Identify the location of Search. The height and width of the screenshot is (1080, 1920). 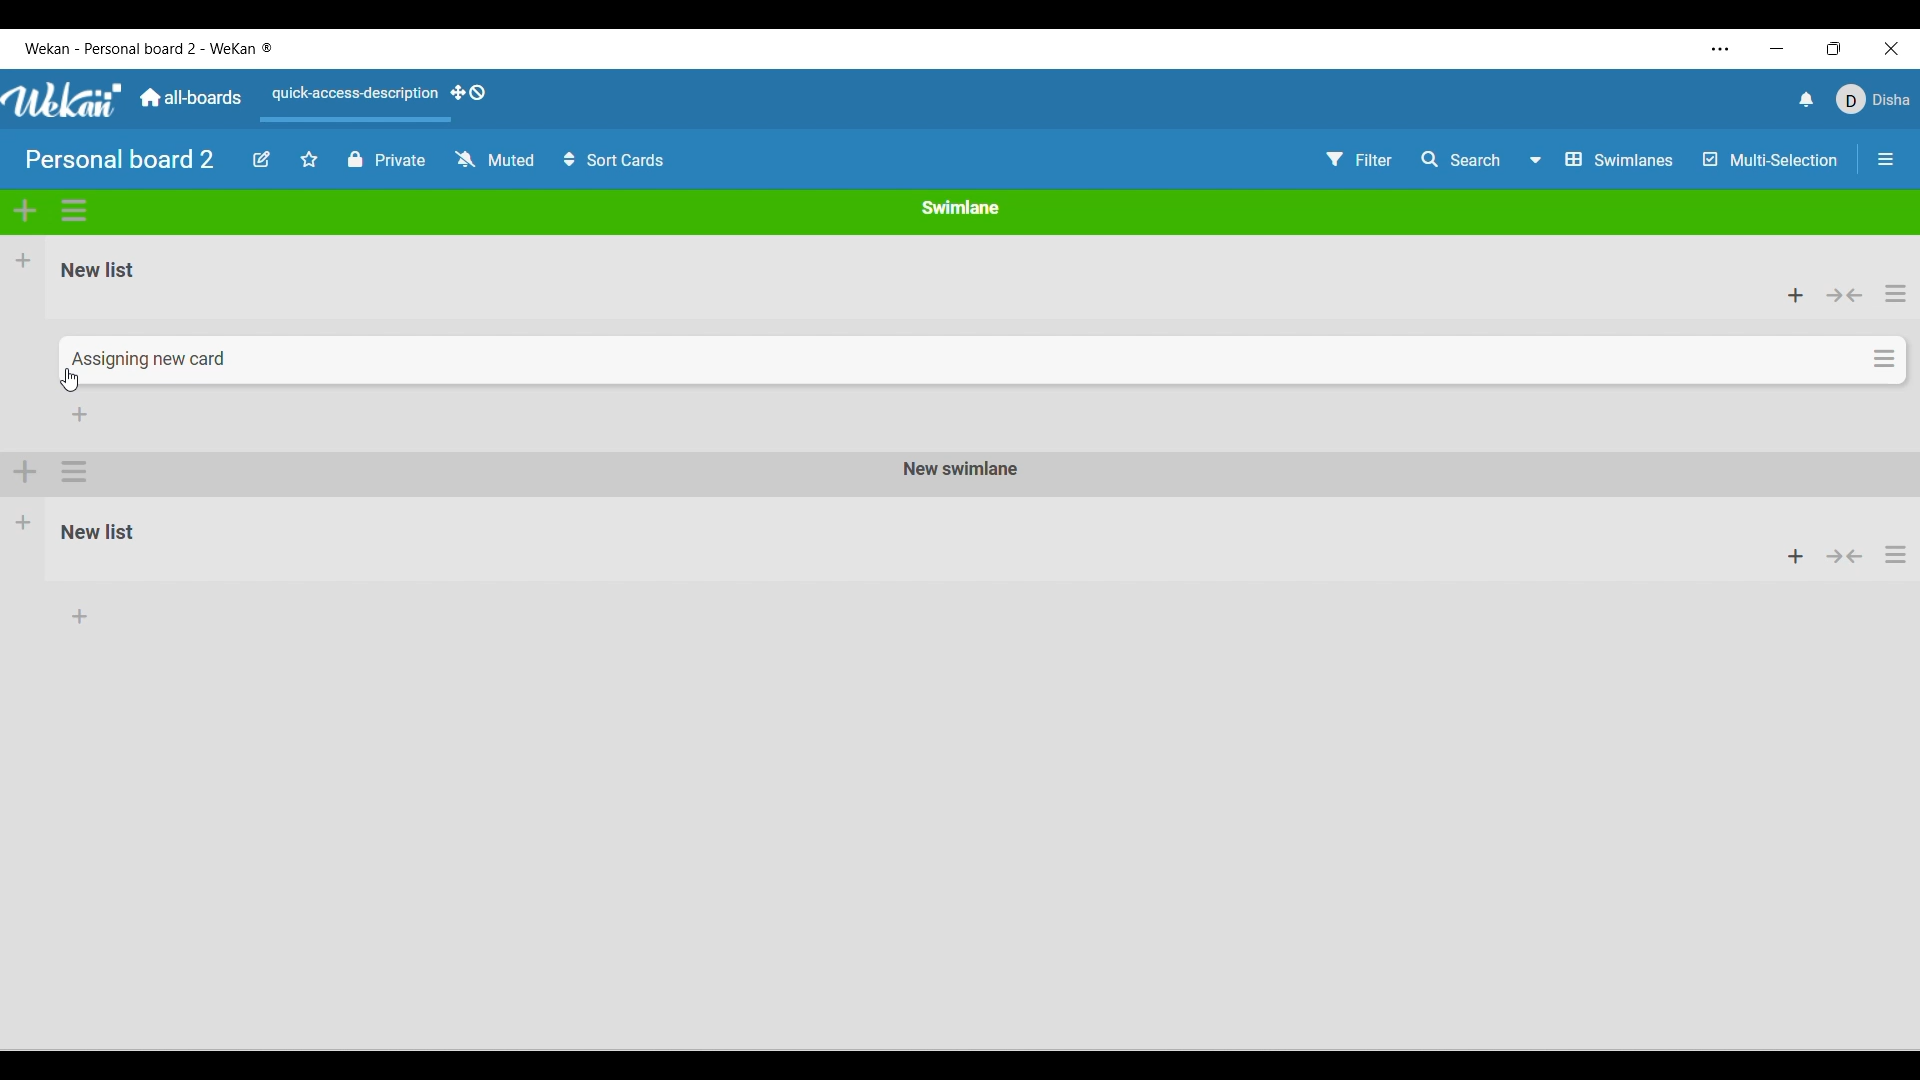
(1462, 160).